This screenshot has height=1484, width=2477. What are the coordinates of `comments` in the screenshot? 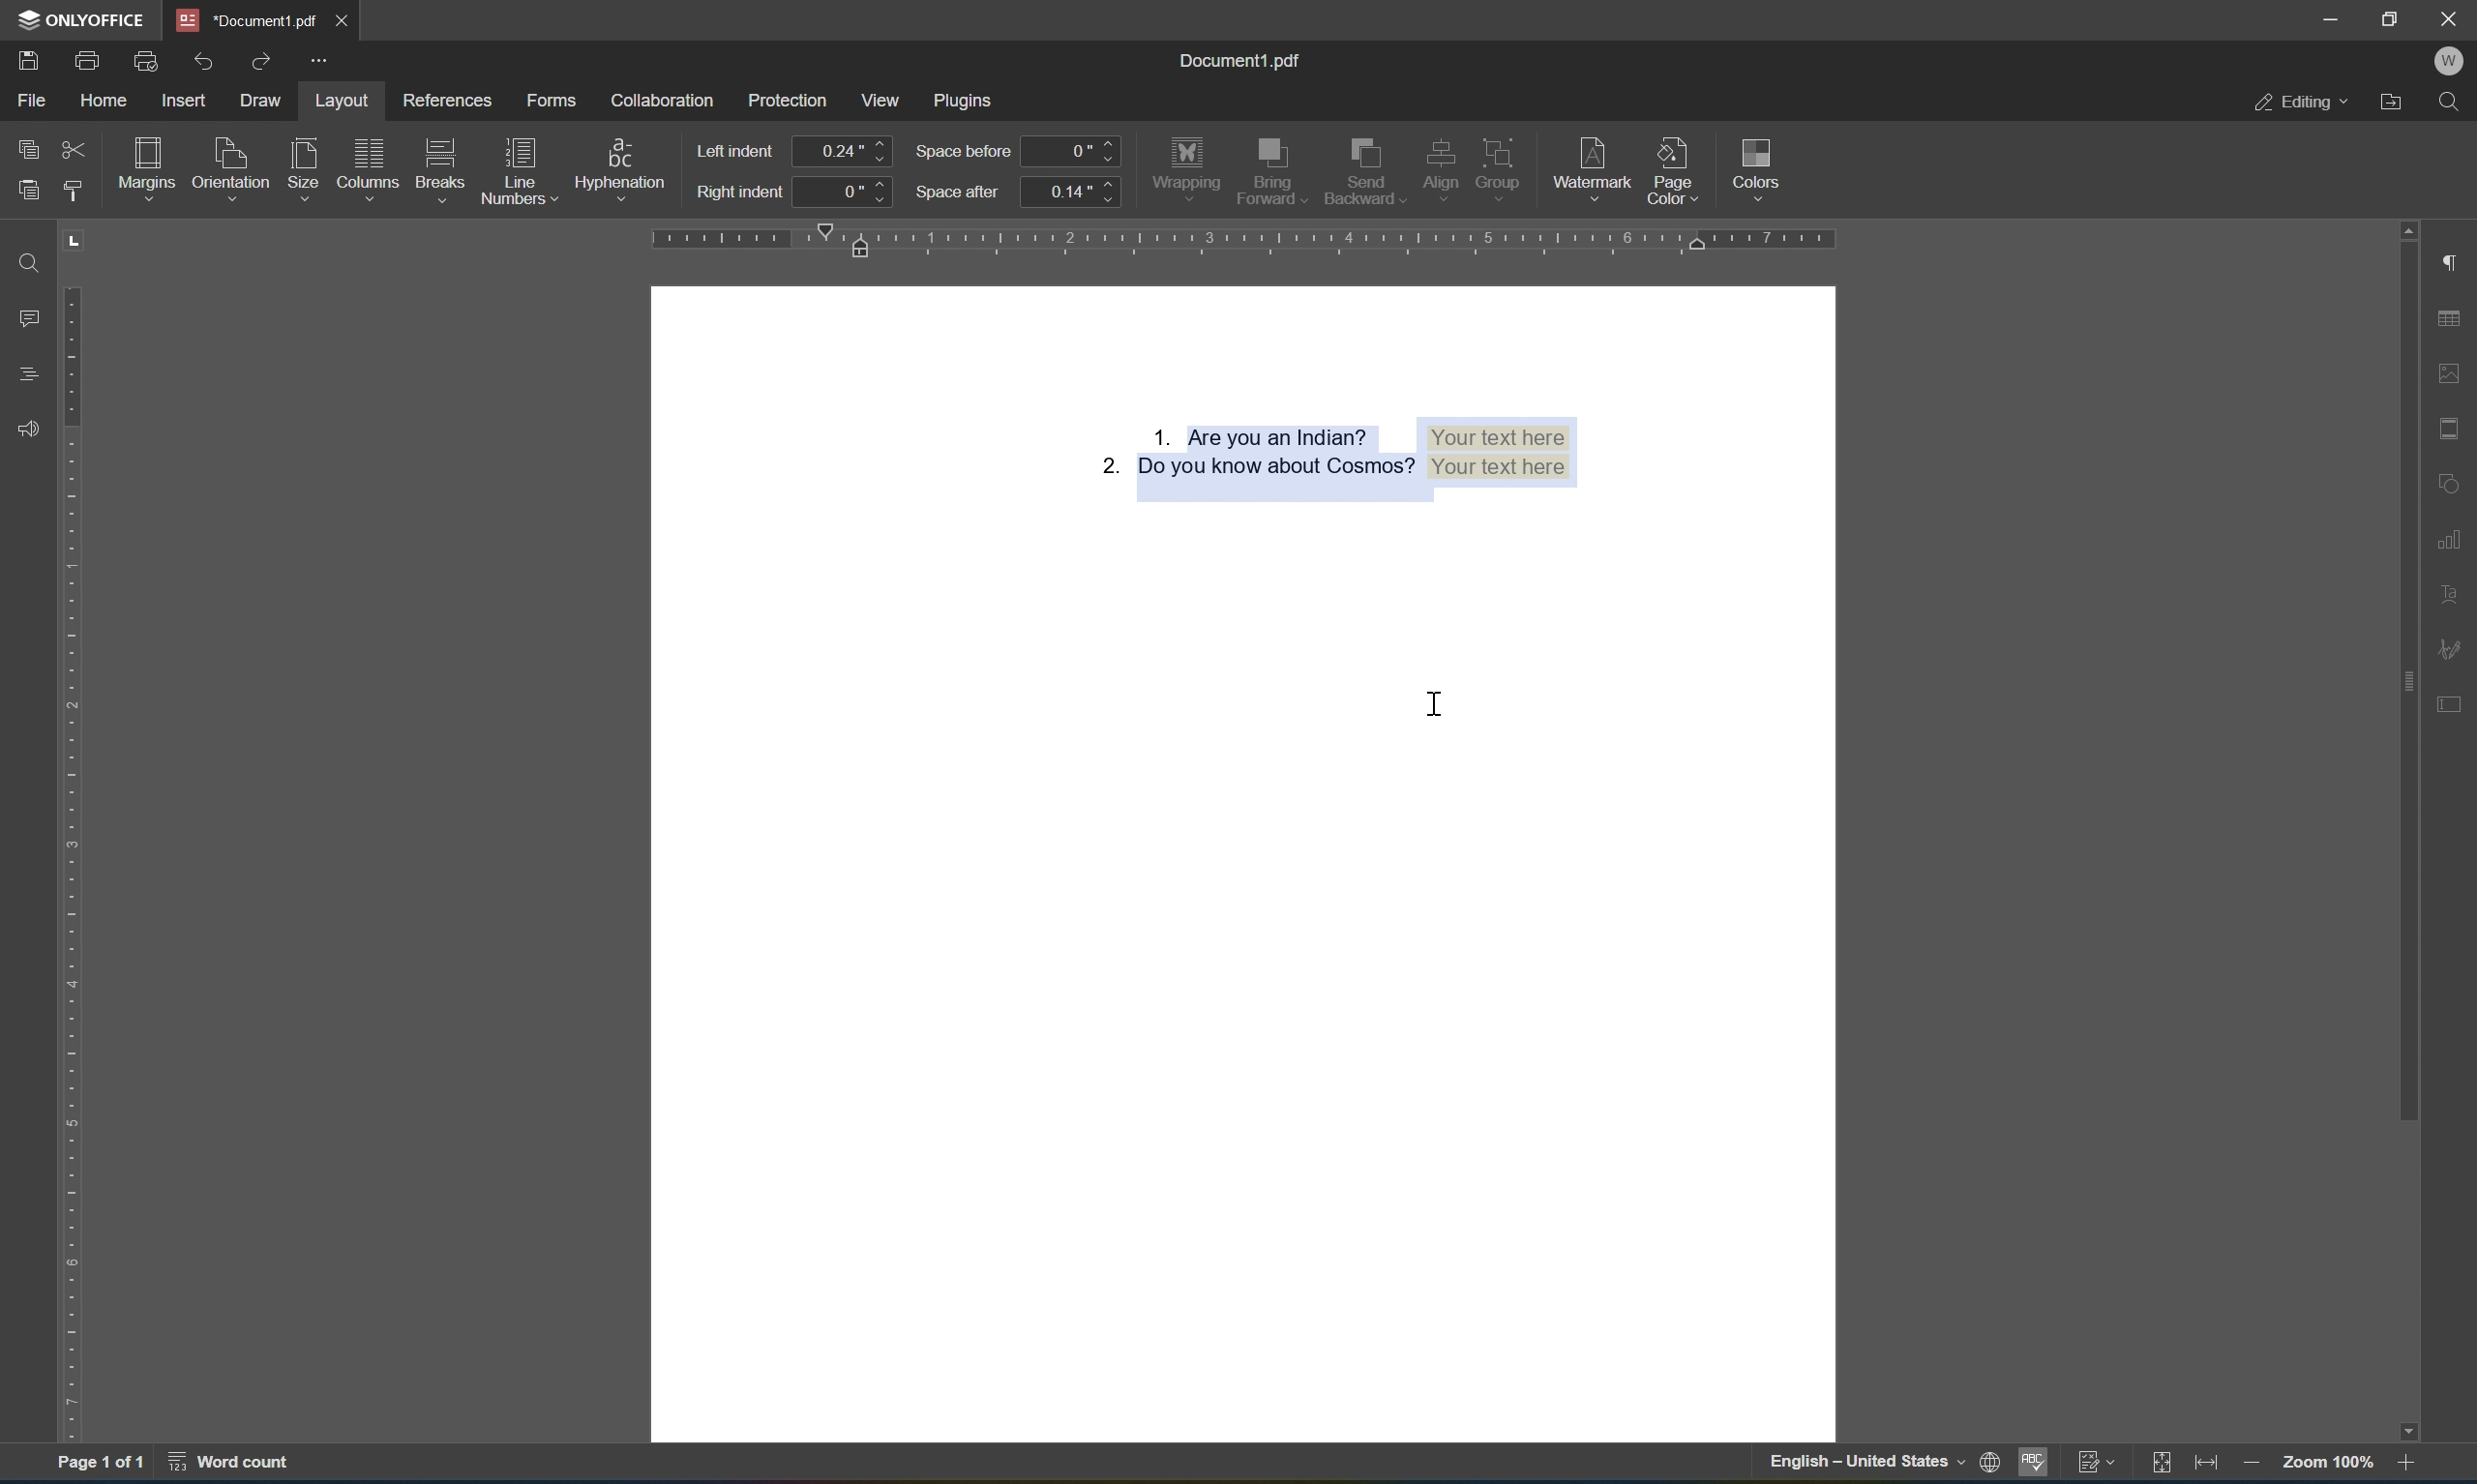 It's located at (31, 318).